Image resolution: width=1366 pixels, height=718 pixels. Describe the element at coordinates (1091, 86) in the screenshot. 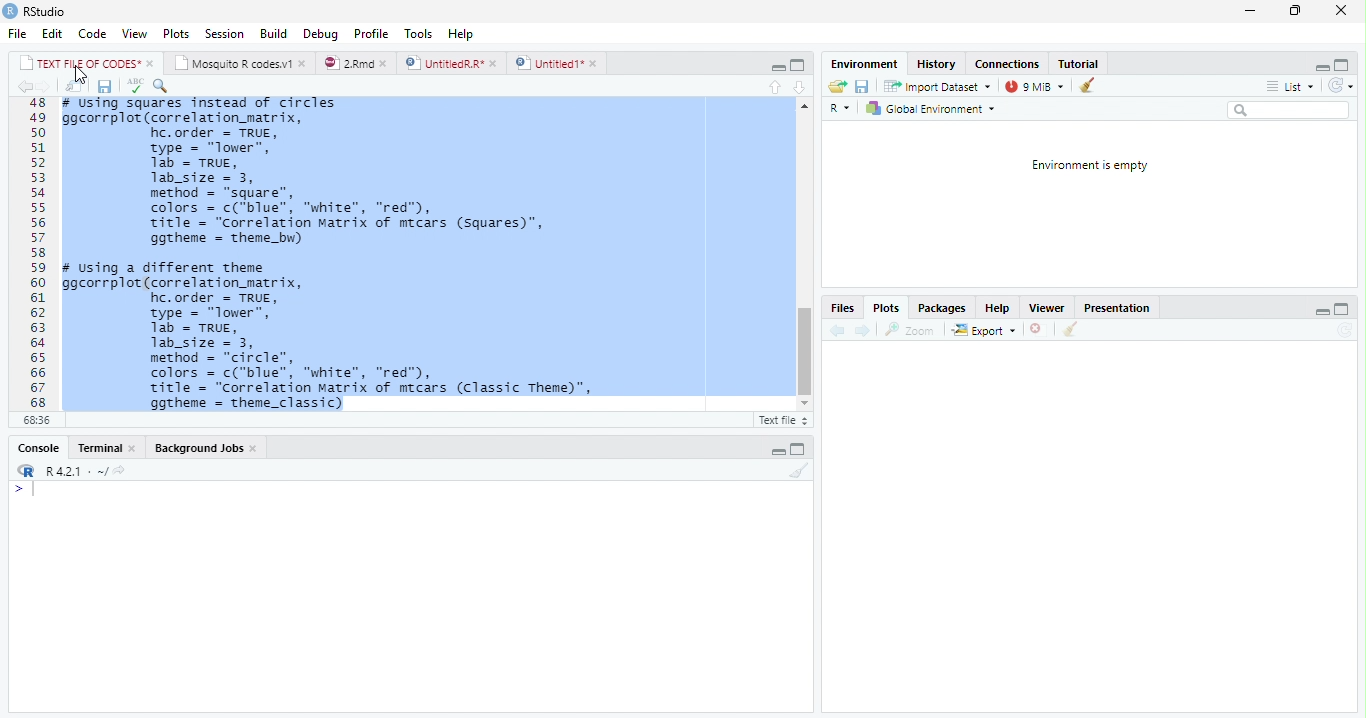

I see `clear history` at that location.